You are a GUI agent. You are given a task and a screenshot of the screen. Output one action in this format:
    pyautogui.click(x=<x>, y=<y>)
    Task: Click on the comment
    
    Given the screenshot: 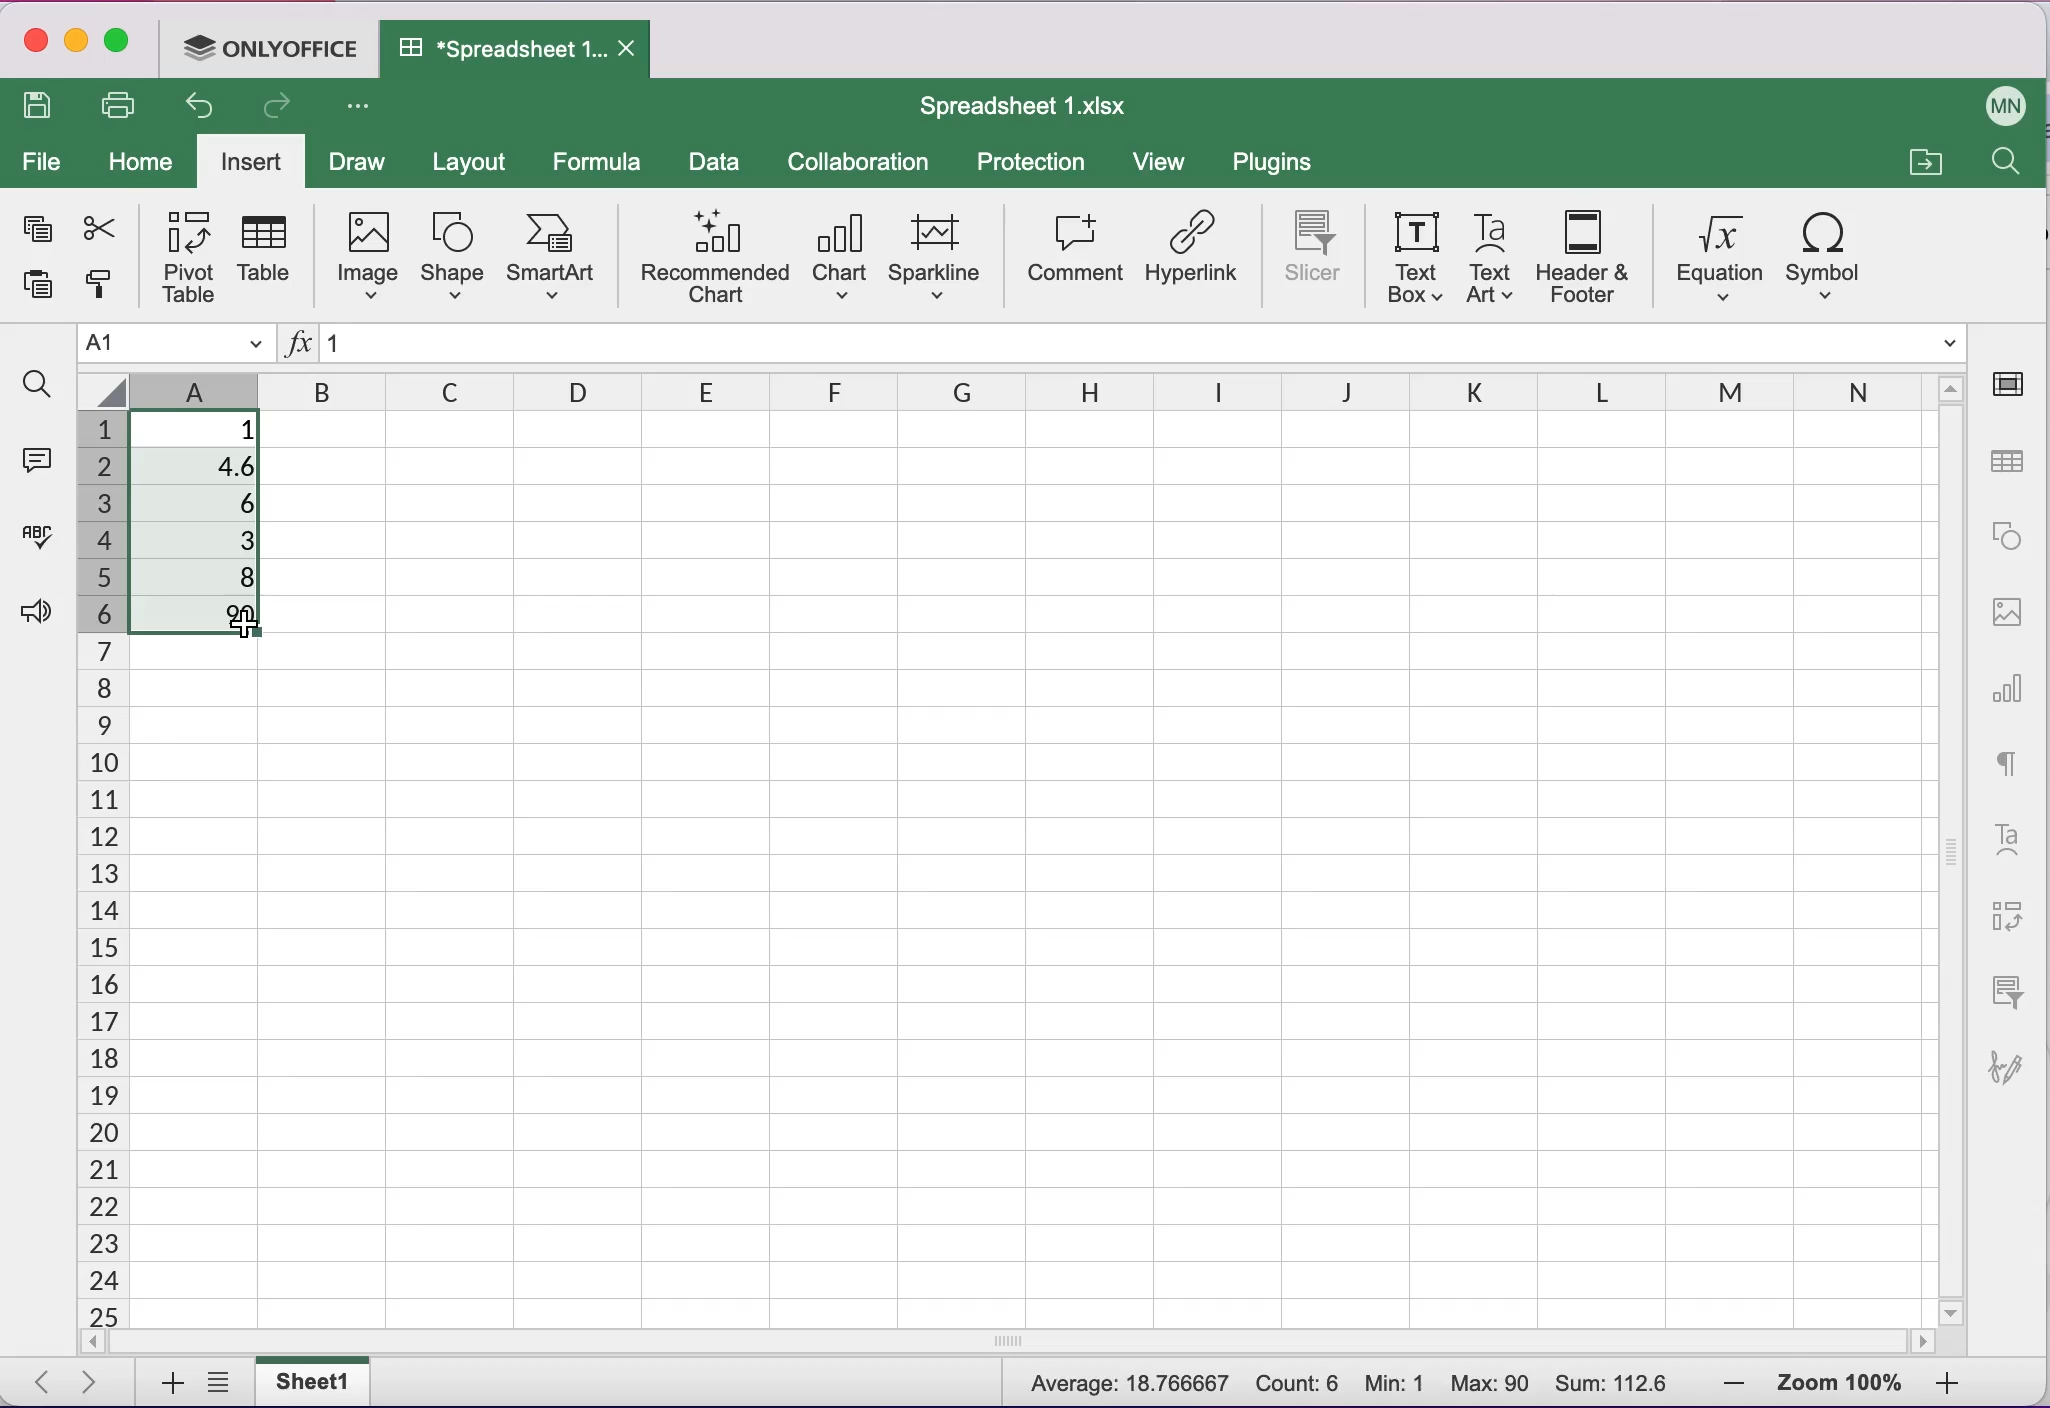 What is the action you would take?
    pyautogui.click(x=1074, y=255)
    